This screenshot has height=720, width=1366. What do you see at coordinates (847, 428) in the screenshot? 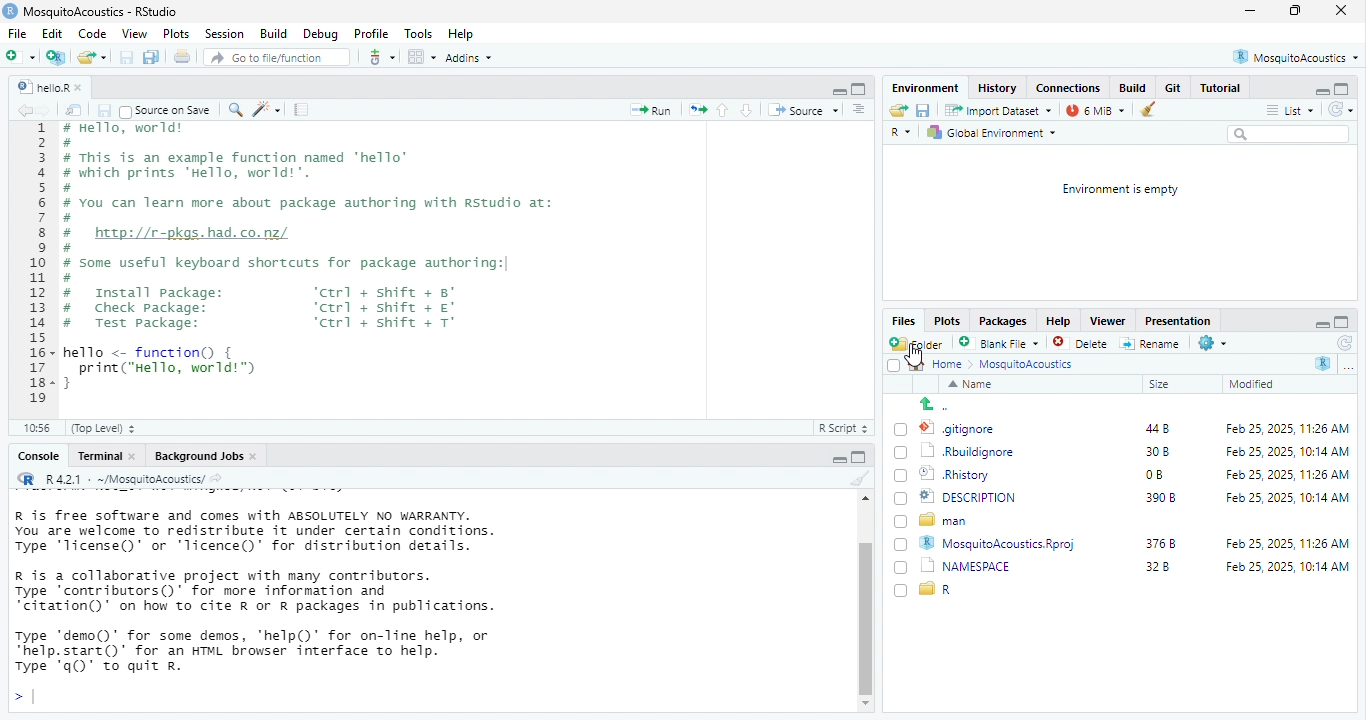
I see `R Script ` at bounding box center [847, 428].